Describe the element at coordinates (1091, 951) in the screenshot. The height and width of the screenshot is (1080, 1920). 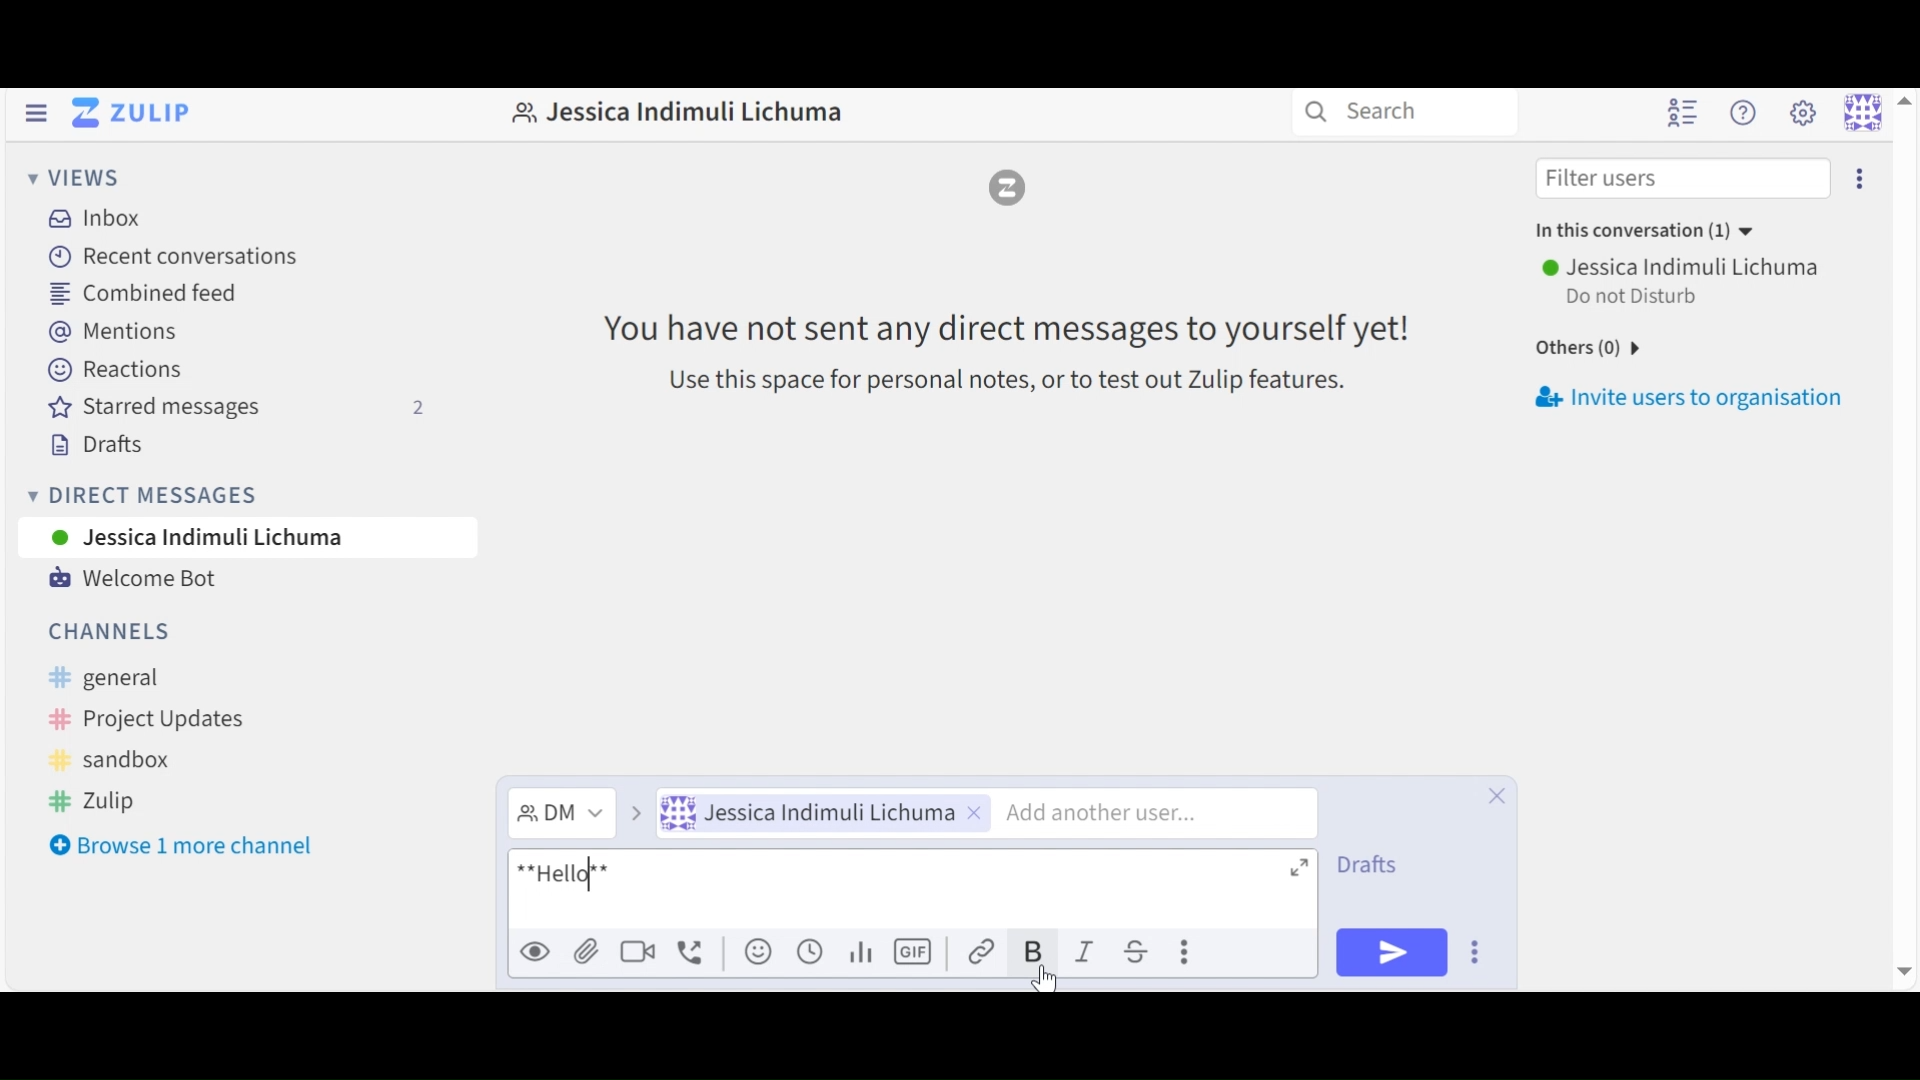
I see `Italics` at that location.